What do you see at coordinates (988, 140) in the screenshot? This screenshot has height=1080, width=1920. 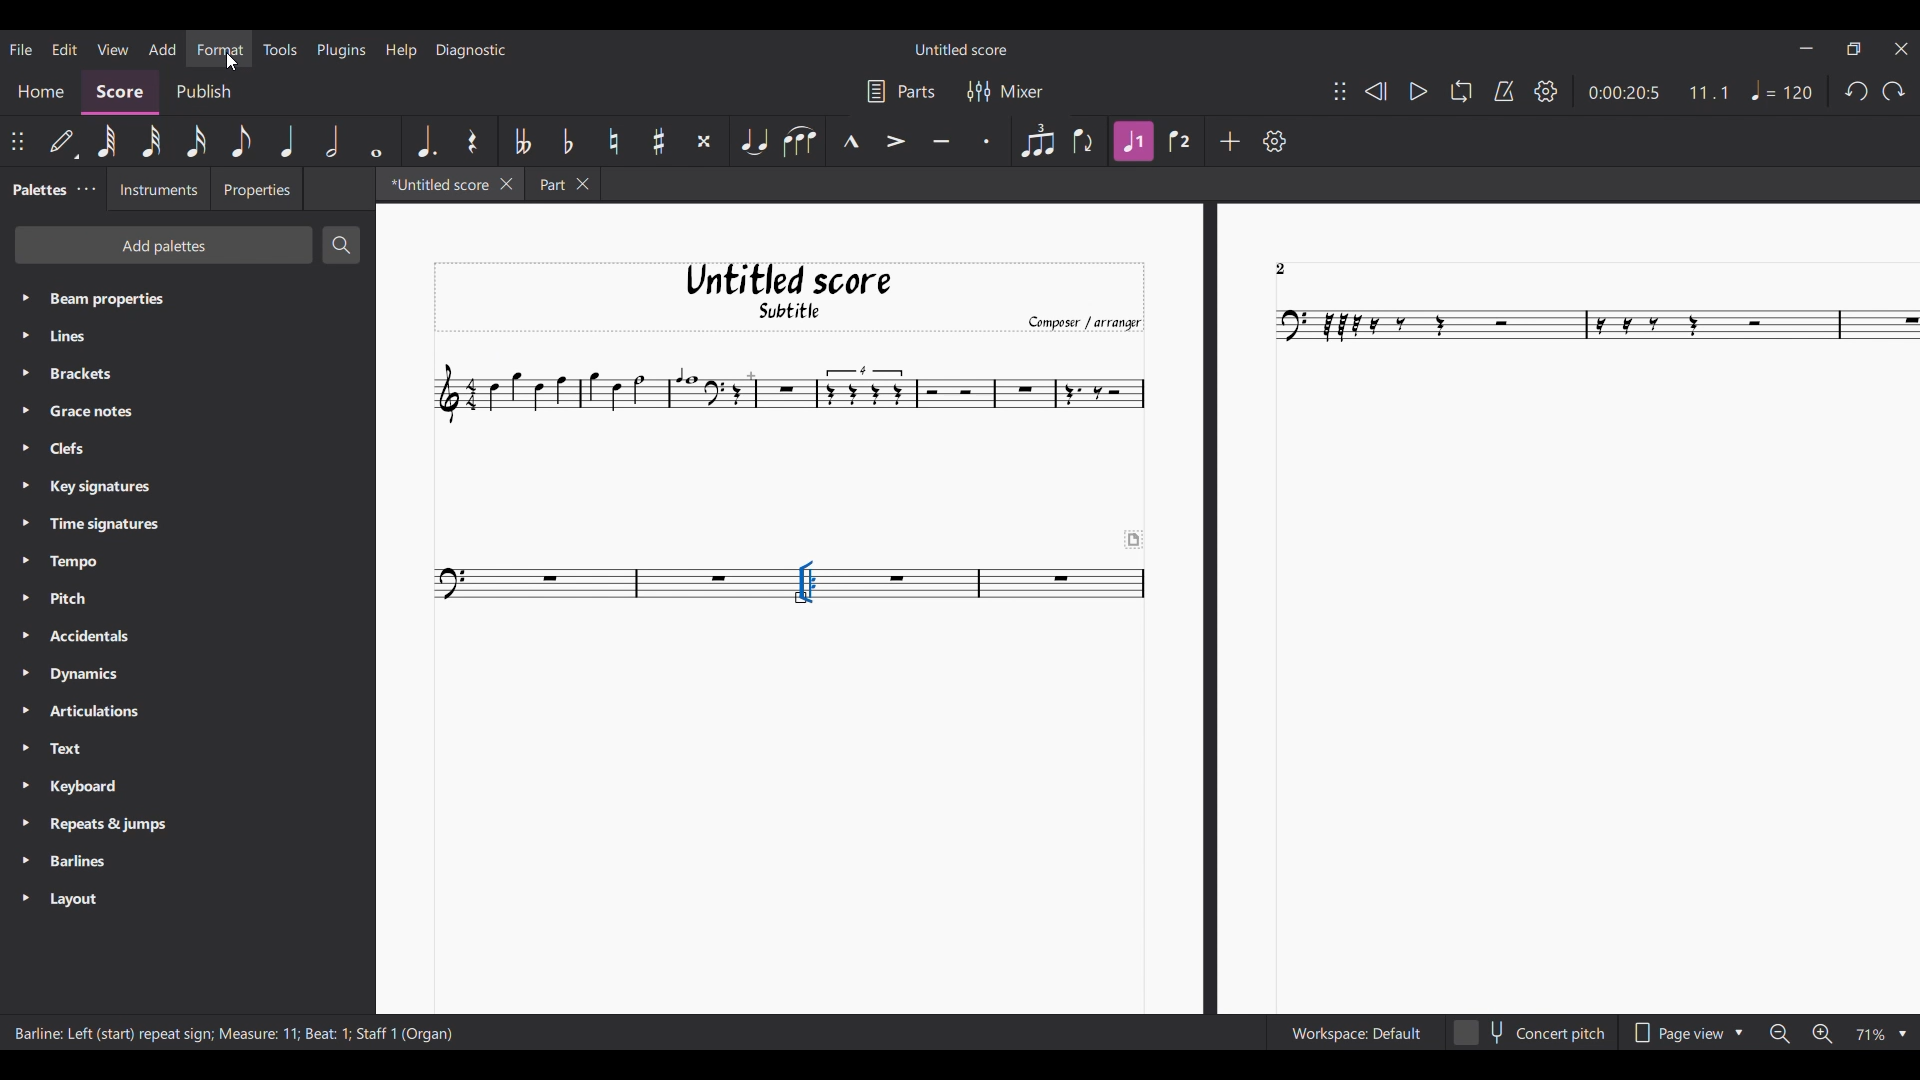 I see `Staccato` at bounding box center [988, 140].